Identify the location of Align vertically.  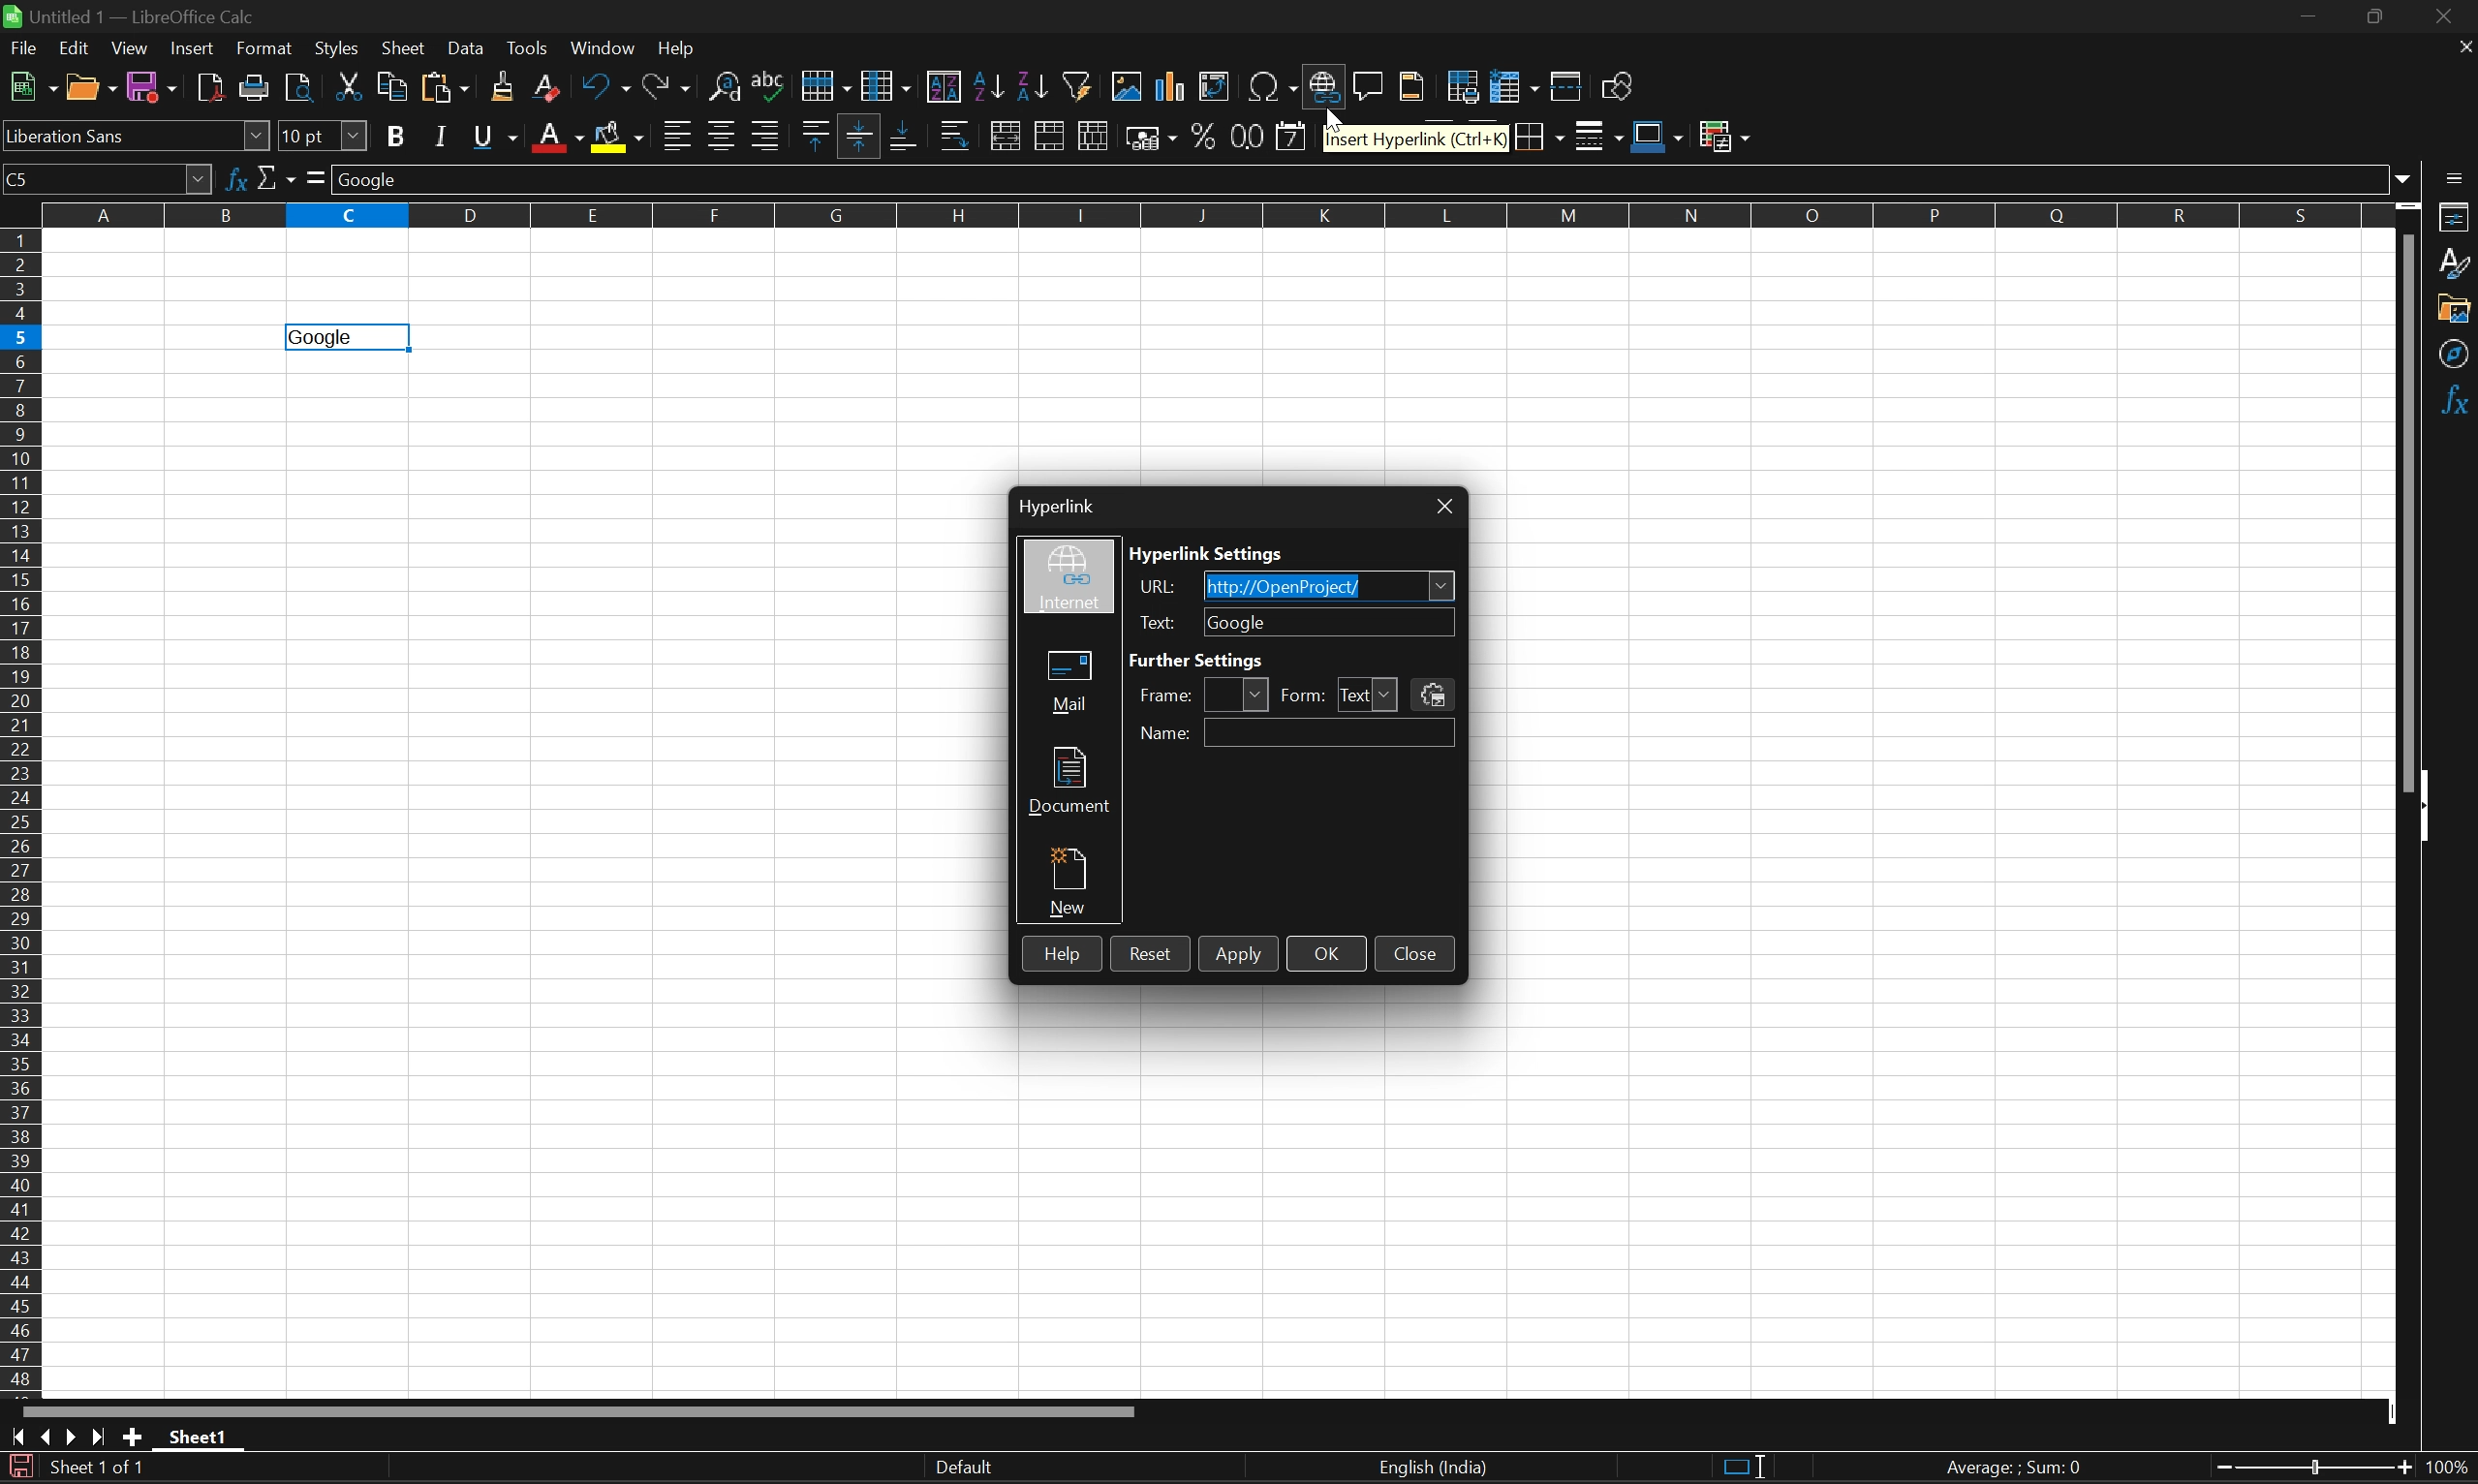
(860, 135).